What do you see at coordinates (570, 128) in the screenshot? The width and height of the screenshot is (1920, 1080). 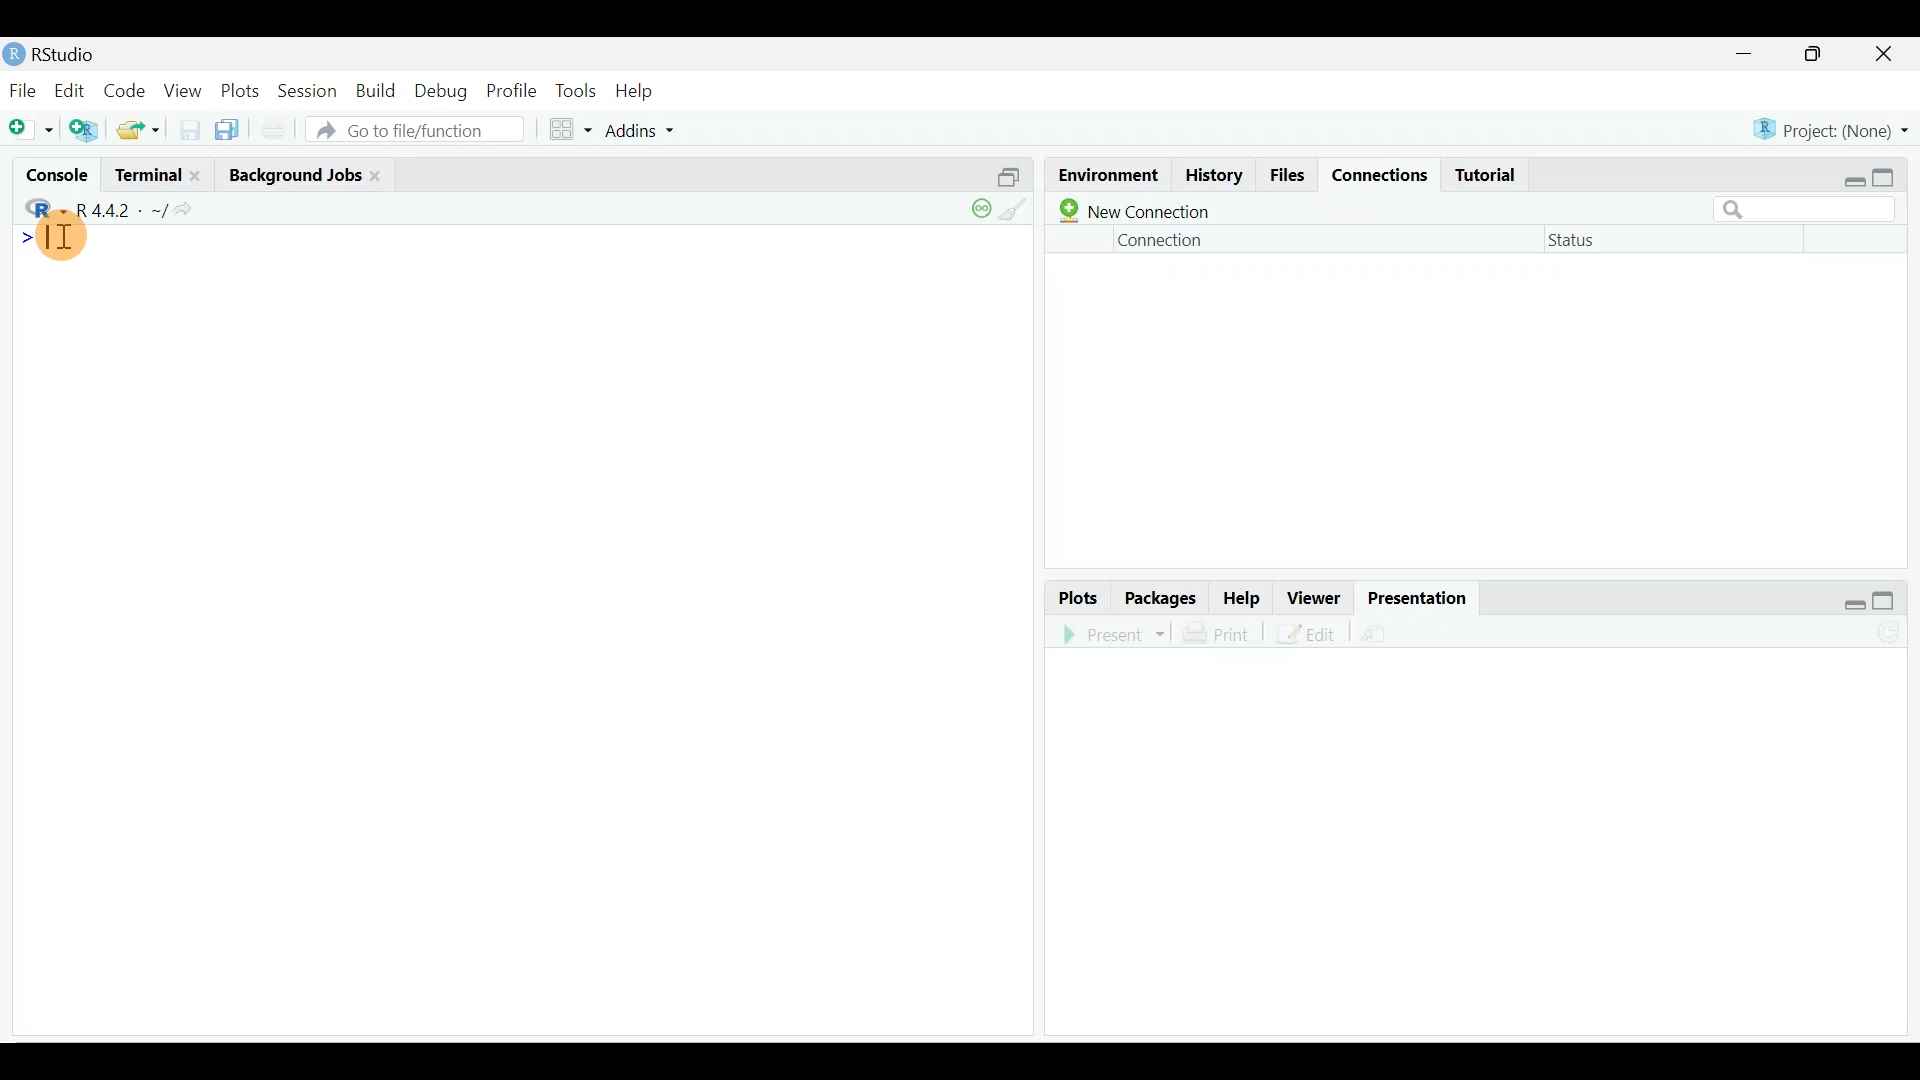 I see `Workspace panes` at bounding box center [570, 128].